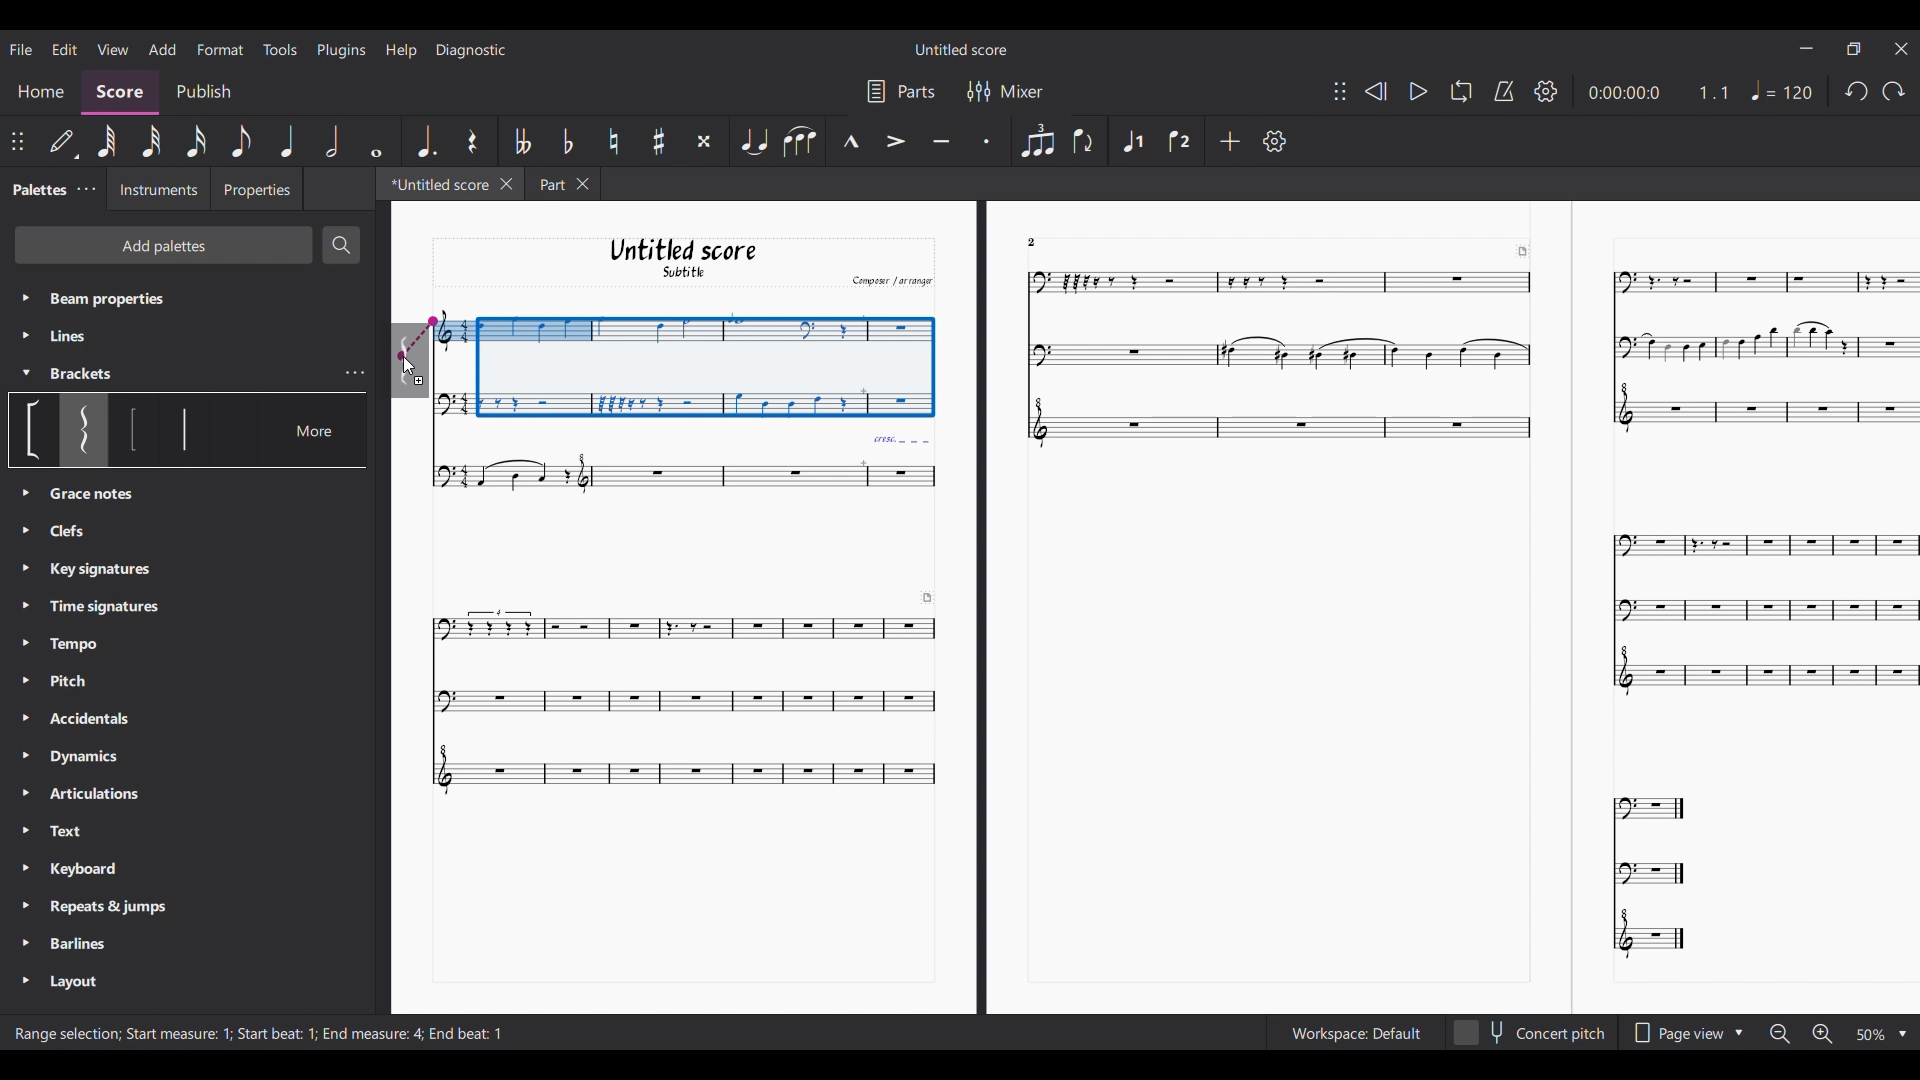 The width and height of the screenshot is (1920, 1080). What do you see at coordinates (23, 492) in the screenshot?
I see `` at bounding box center [23, 492].